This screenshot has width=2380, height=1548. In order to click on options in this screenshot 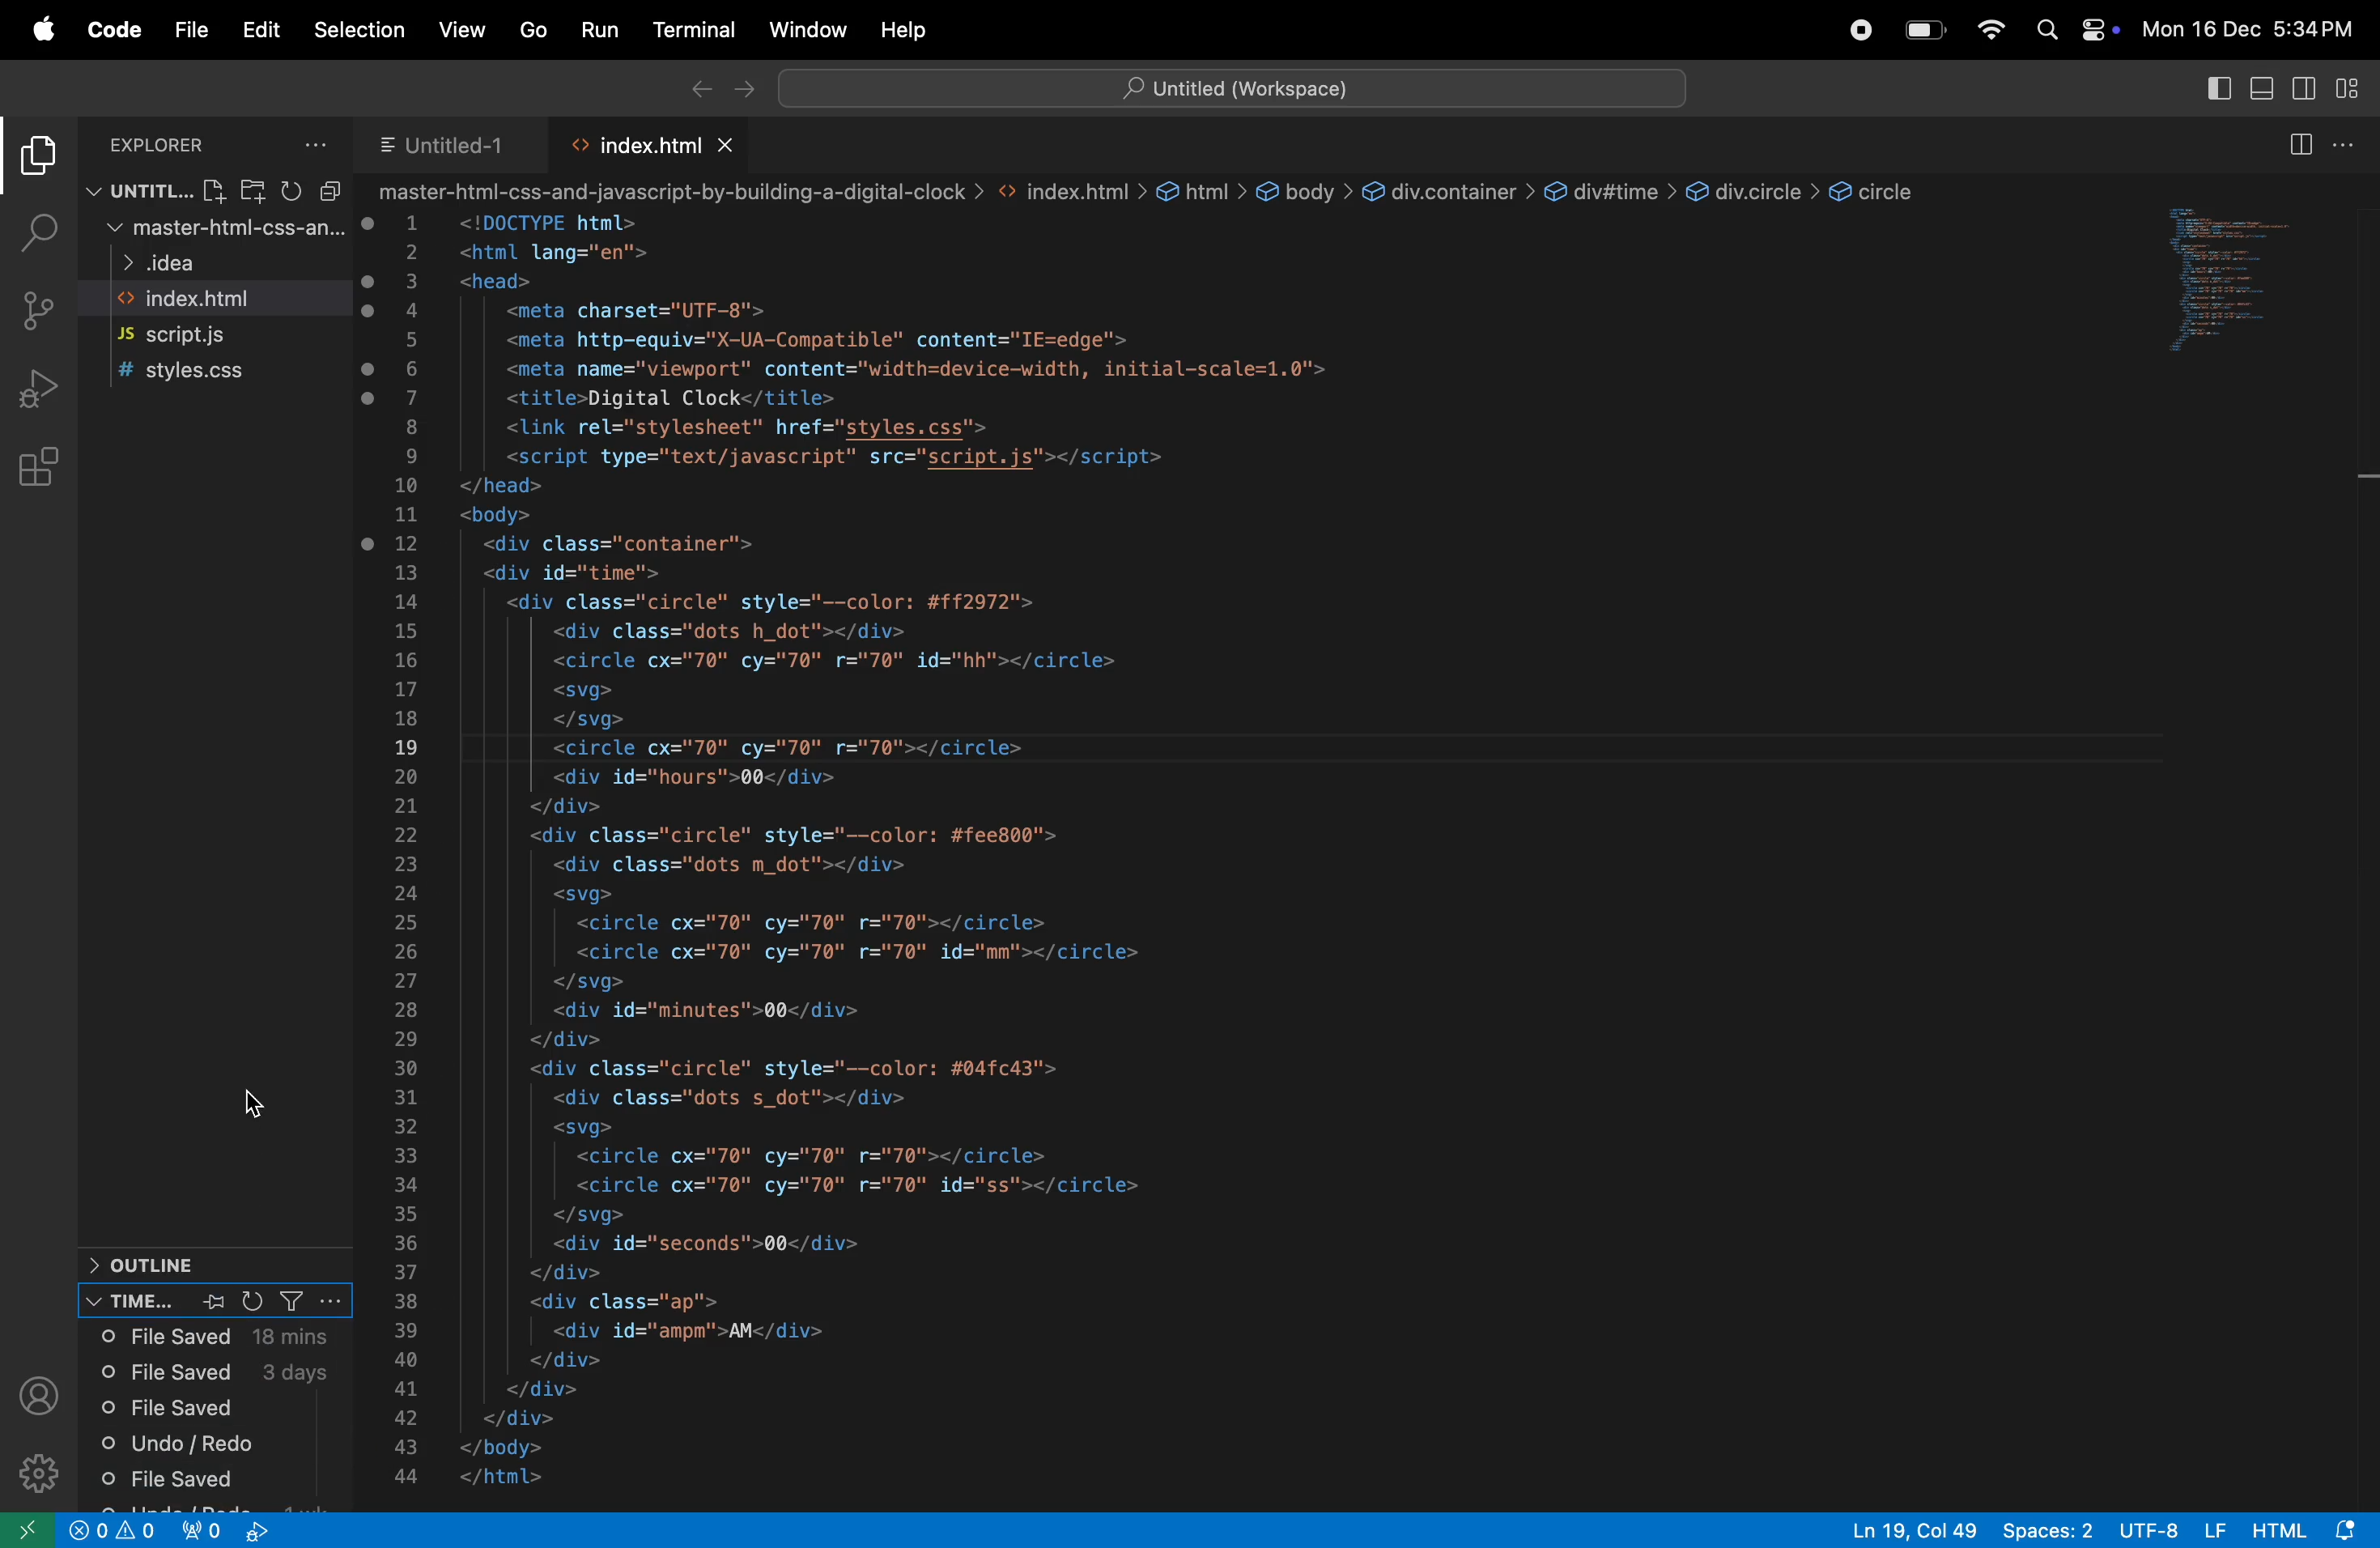, I will do `click(2349, 149)`.